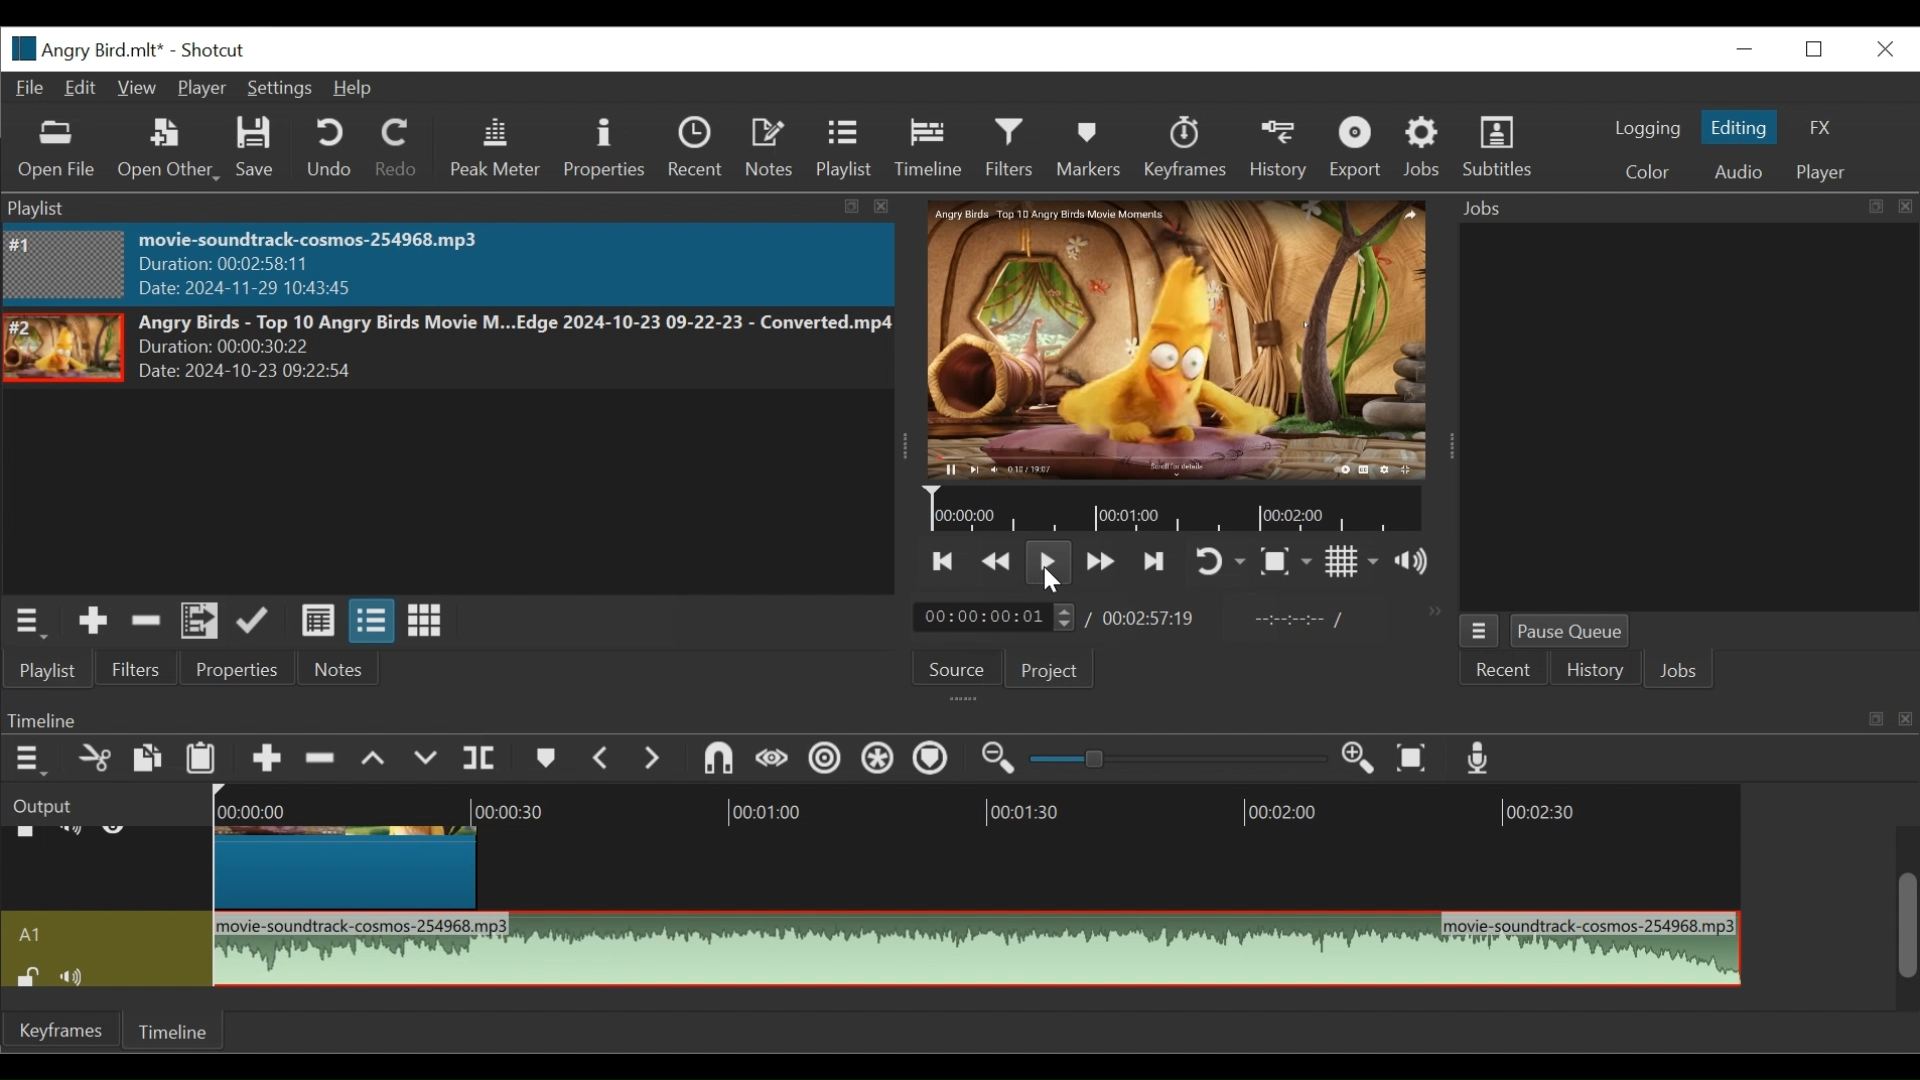  What do you see at coordinates (999, 562) in the screenshot?
I see `Play quickly backward` at bounding box center [999, 562].